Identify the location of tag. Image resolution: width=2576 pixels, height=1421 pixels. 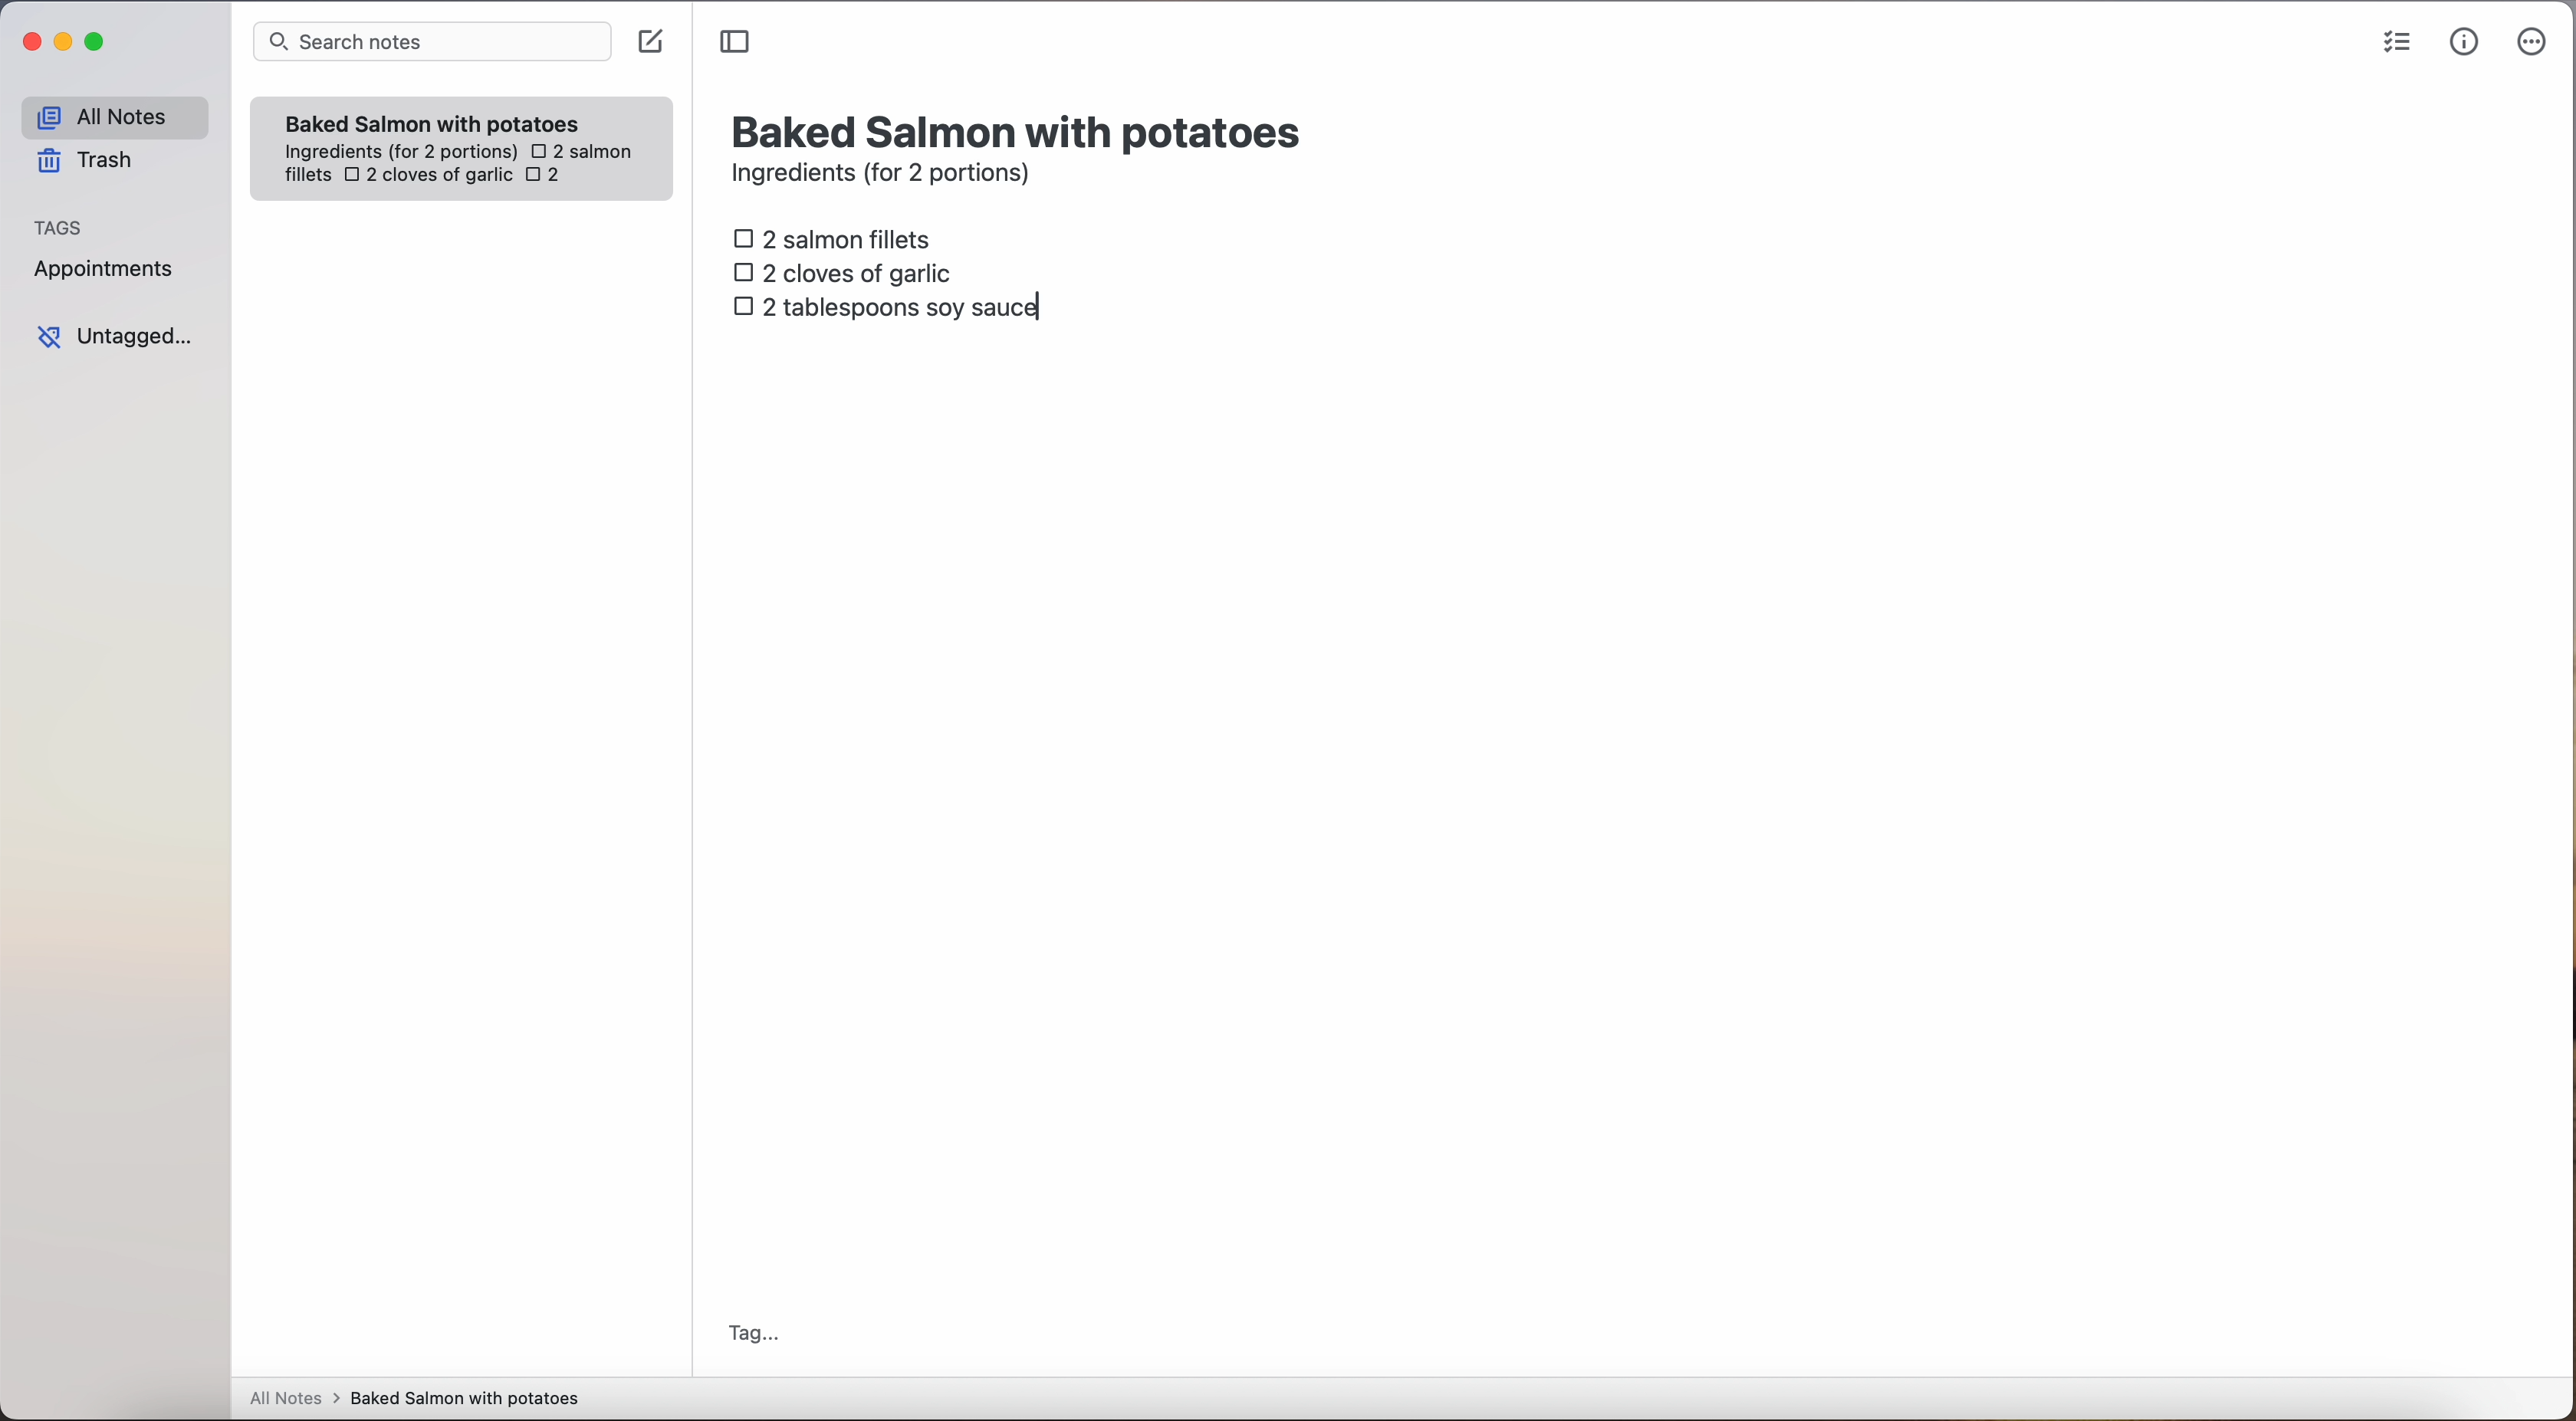
(752, 1336).